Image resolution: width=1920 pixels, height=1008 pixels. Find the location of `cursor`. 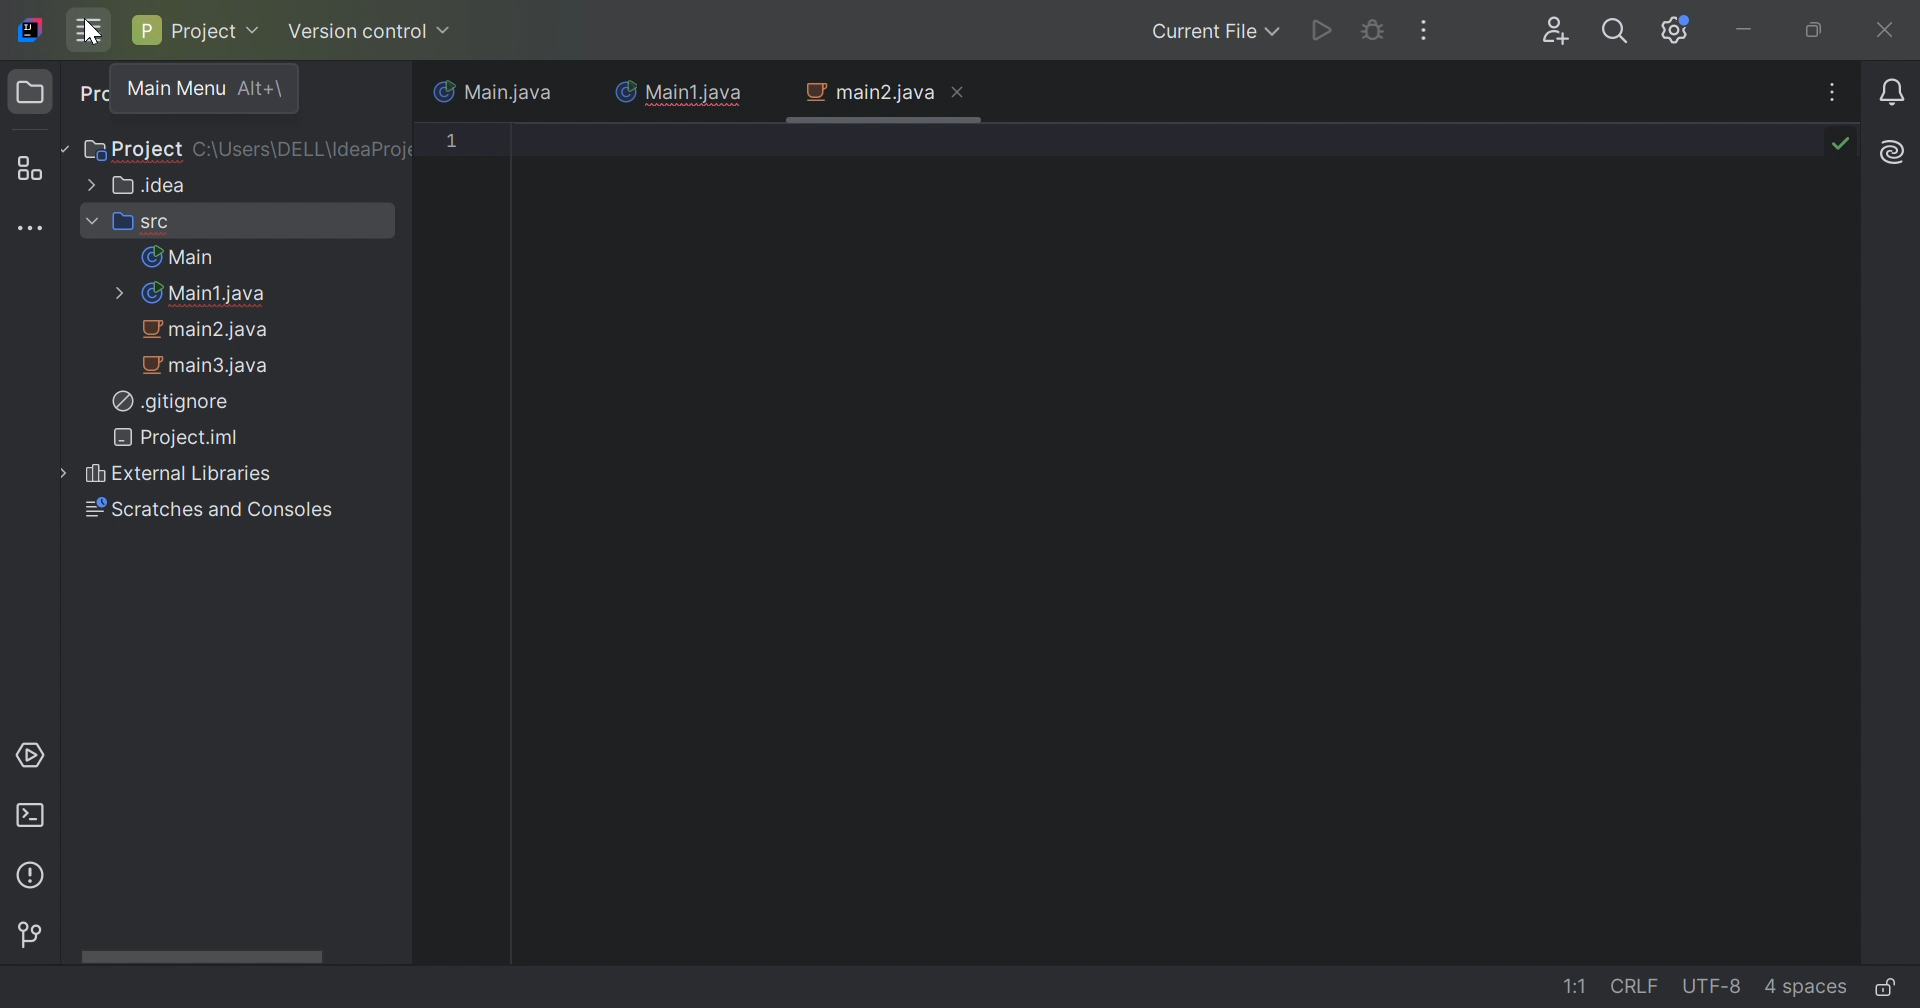

cursor is located at coordinates (94, 37).